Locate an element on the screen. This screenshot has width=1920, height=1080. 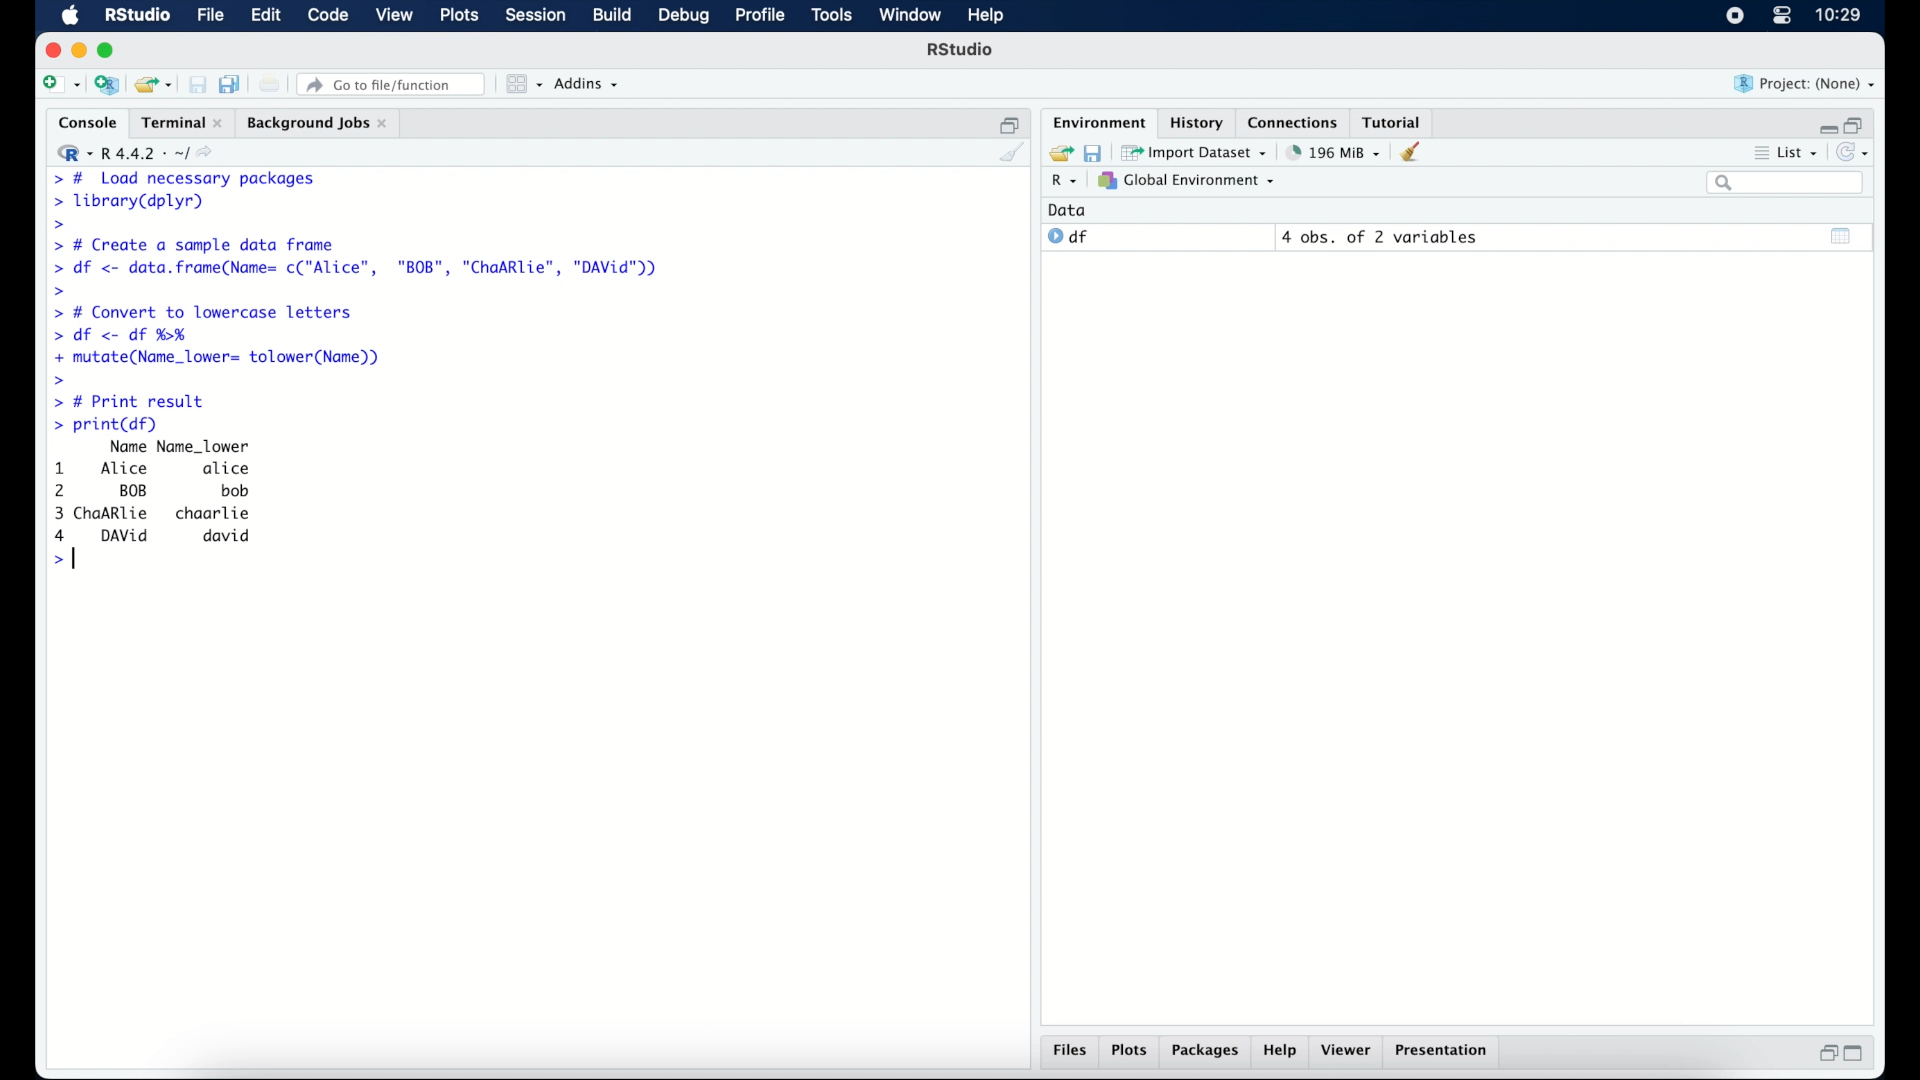
+ mutate(Name_lower= tolower(Name))| is located at coordinates (222, 357).